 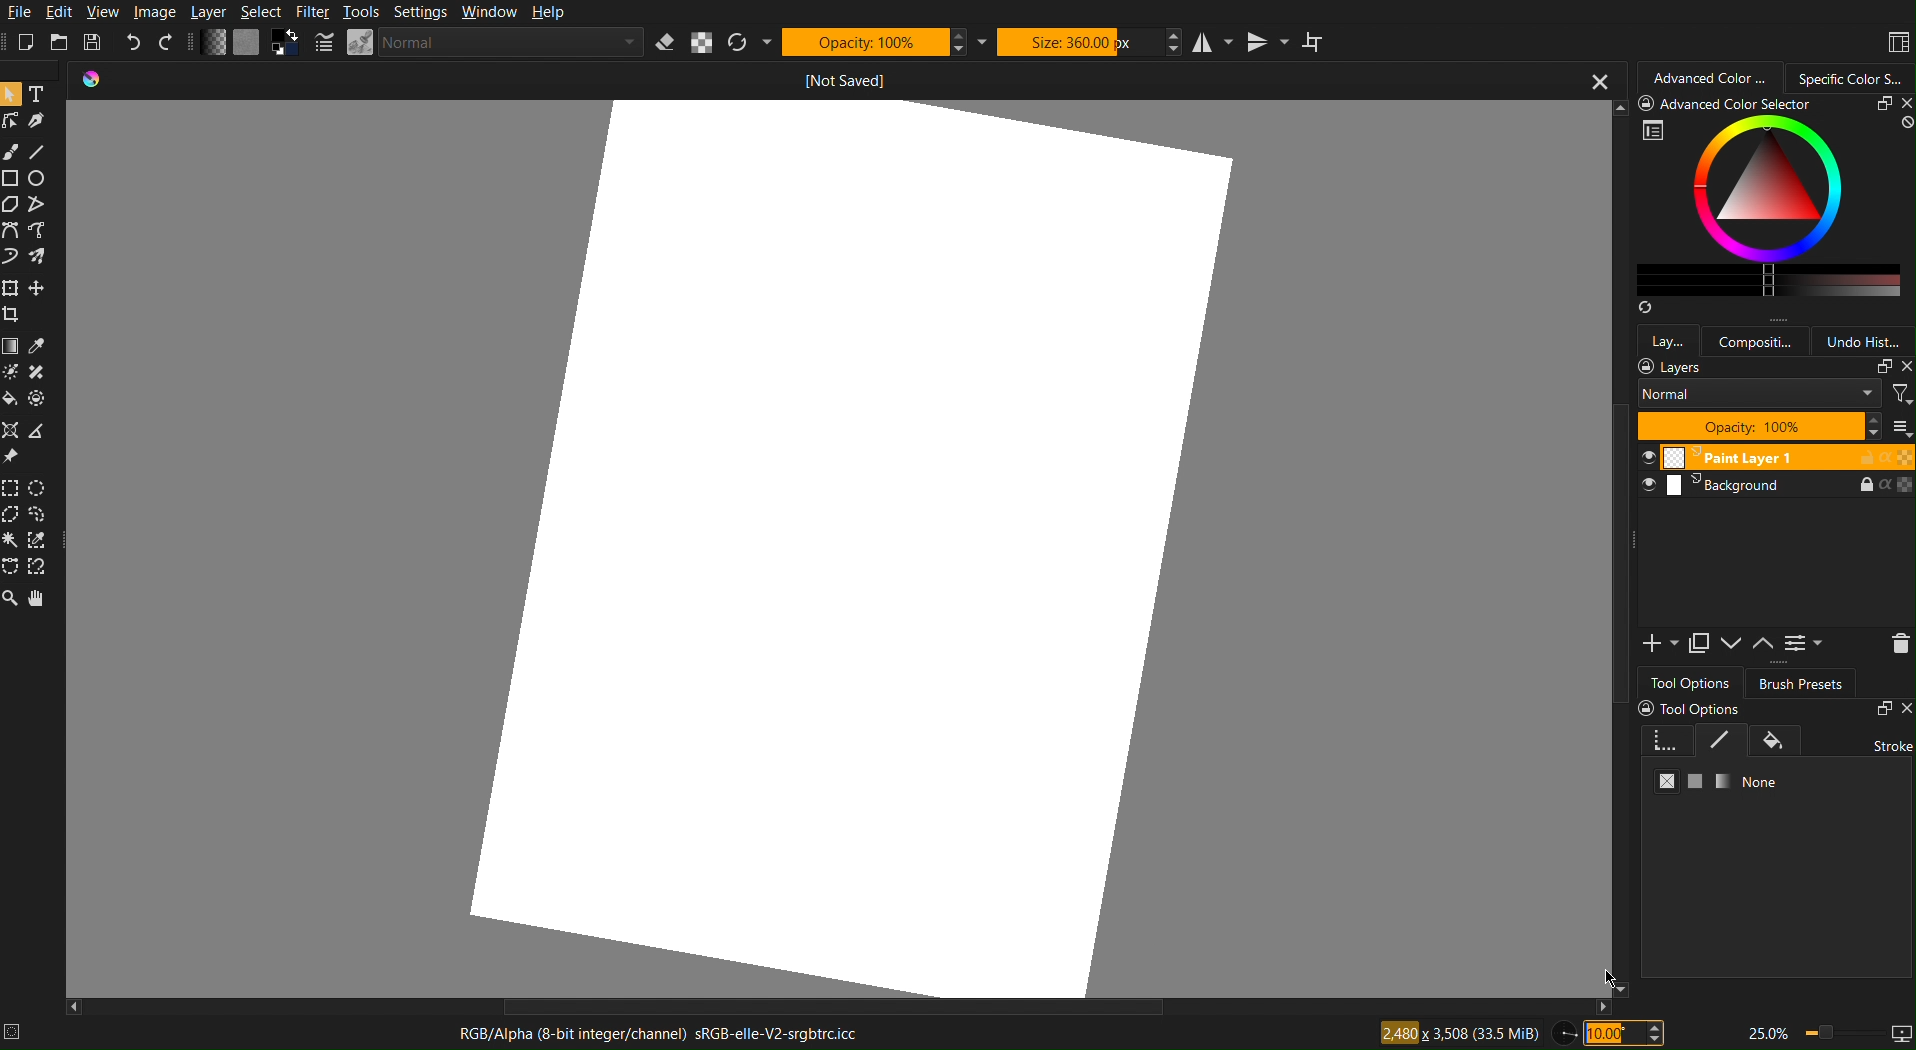 I want to click on Freehand Brush Tool, so click(x=11, y=257).